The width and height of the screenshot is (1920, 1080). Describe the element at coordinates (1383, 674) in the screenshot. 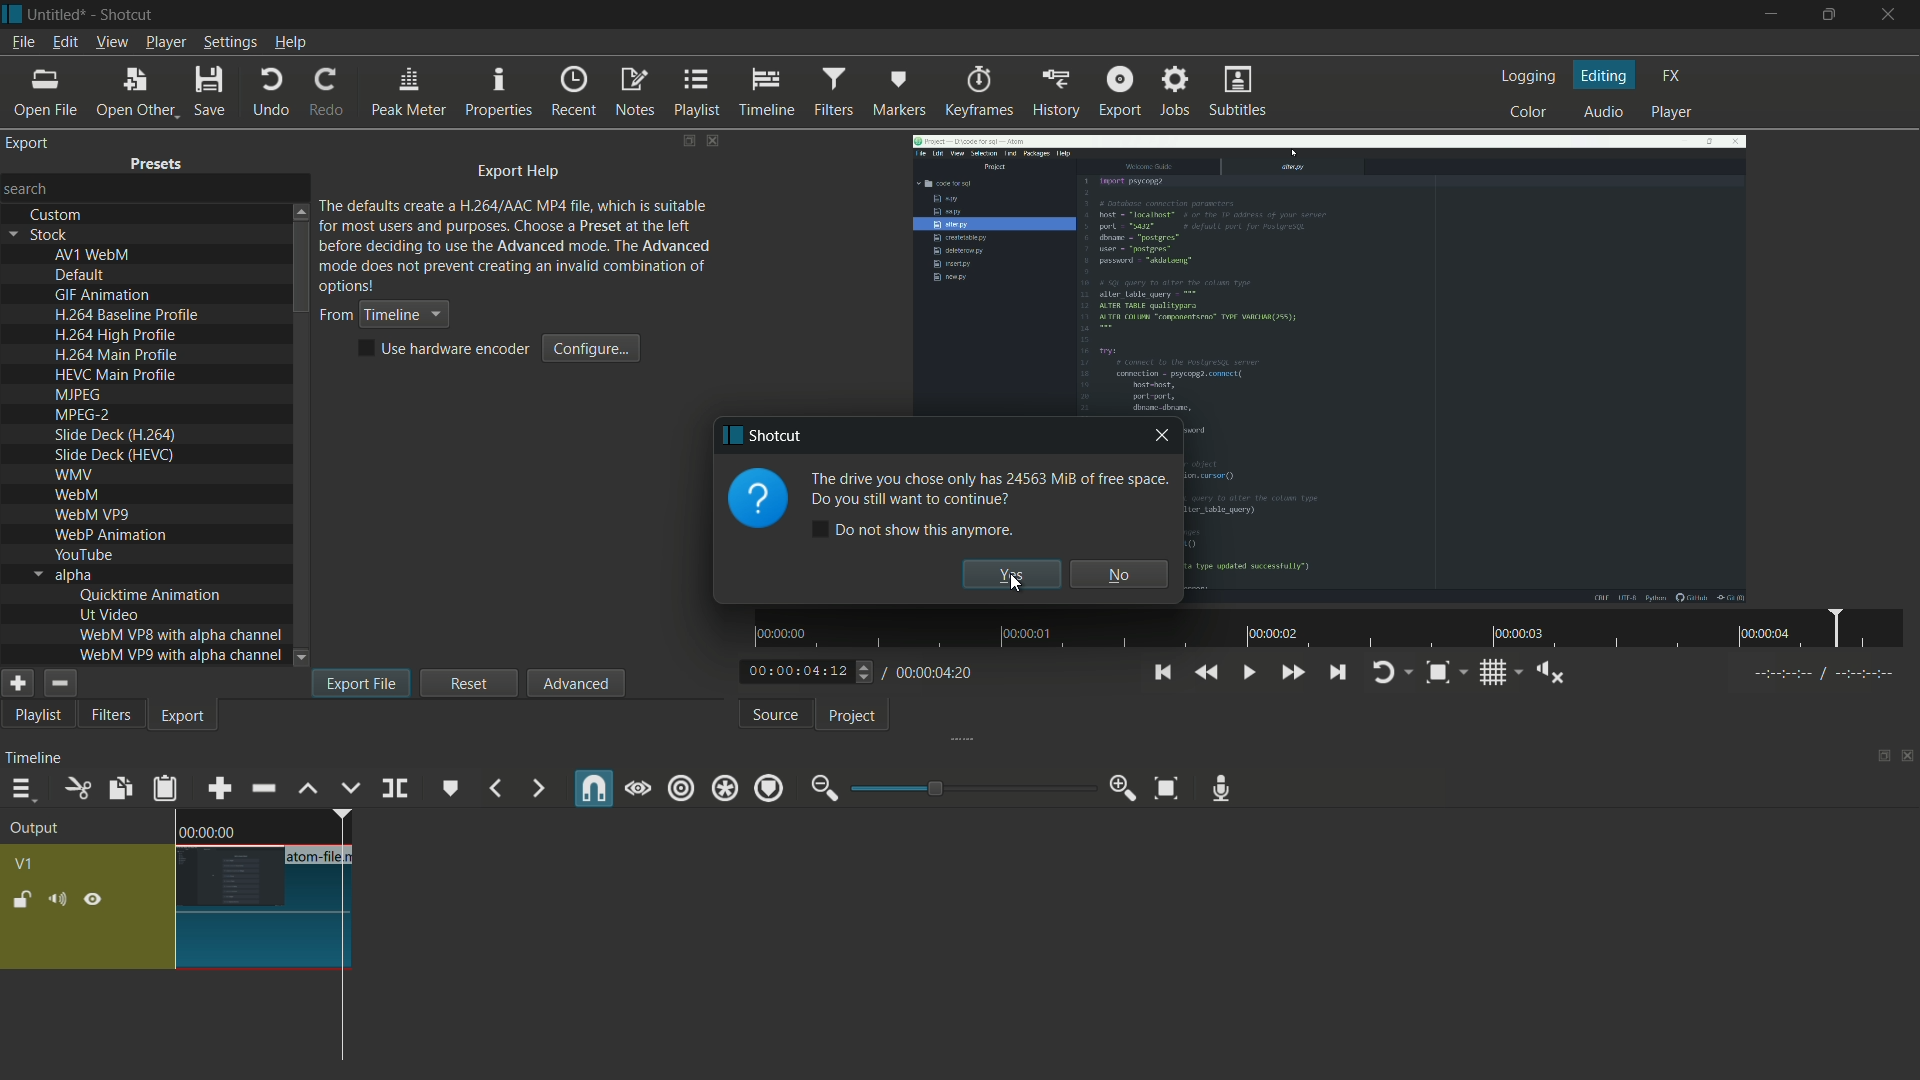

I see `toggle player looping` at that location.